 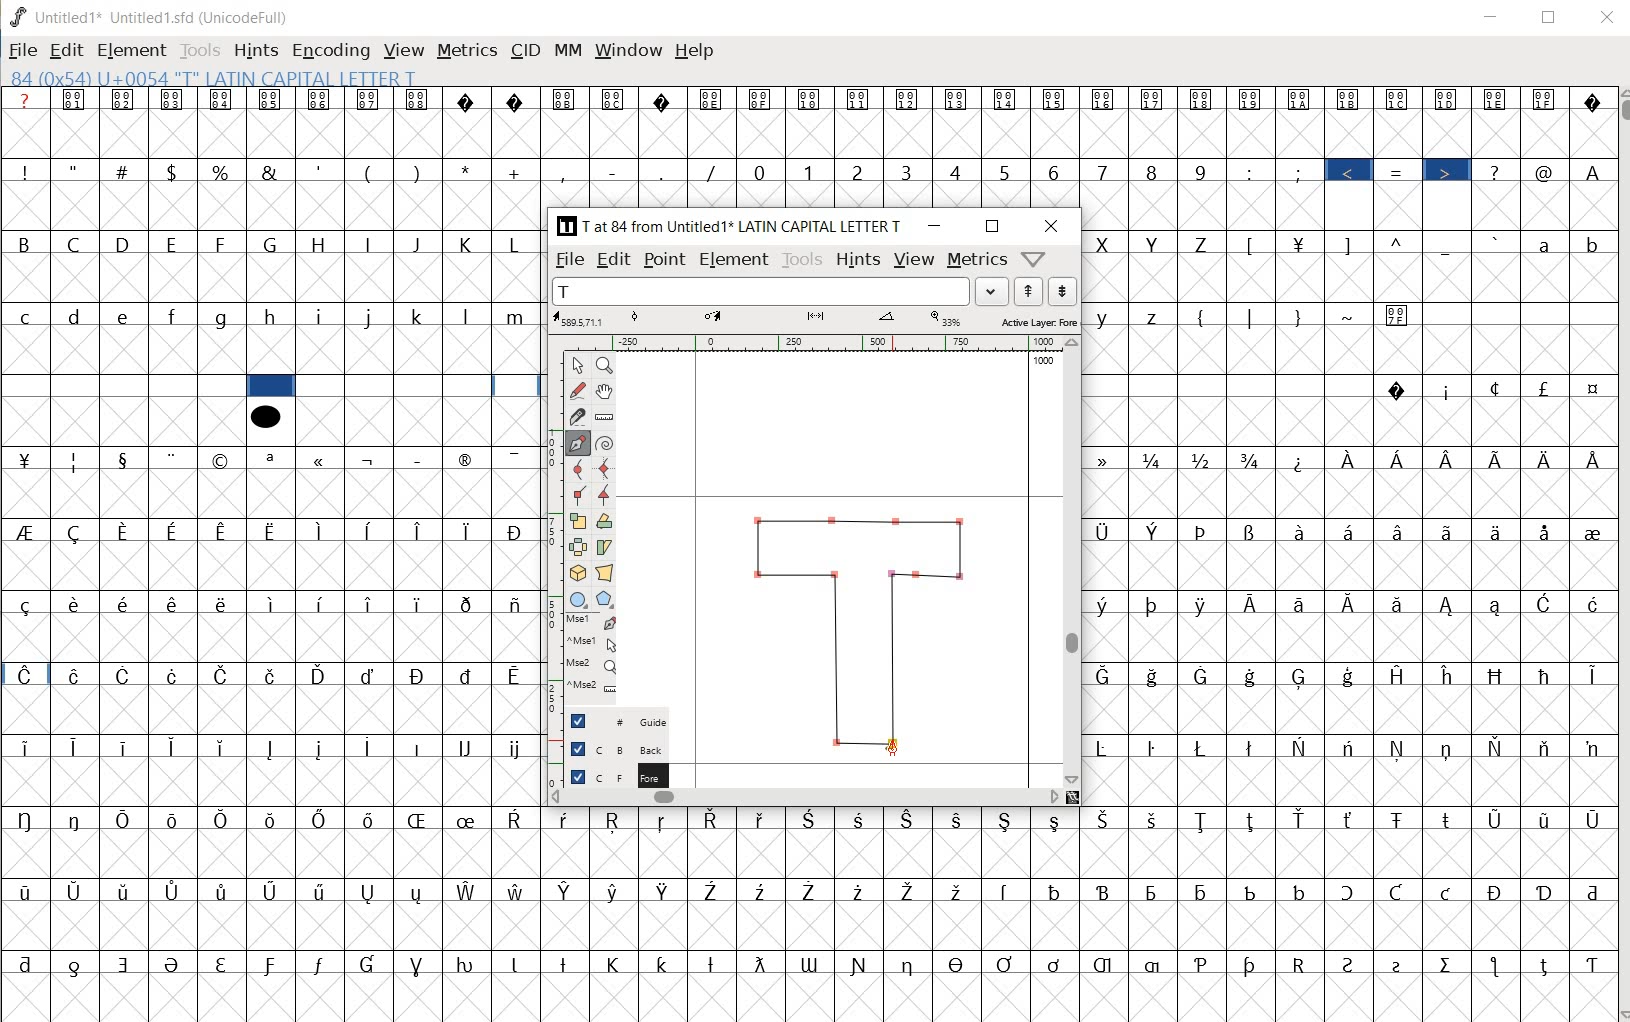 What do you see at coordinates (617, 774) in the screenshot?
I see `foreground layer` at bounding box center [617, 774].